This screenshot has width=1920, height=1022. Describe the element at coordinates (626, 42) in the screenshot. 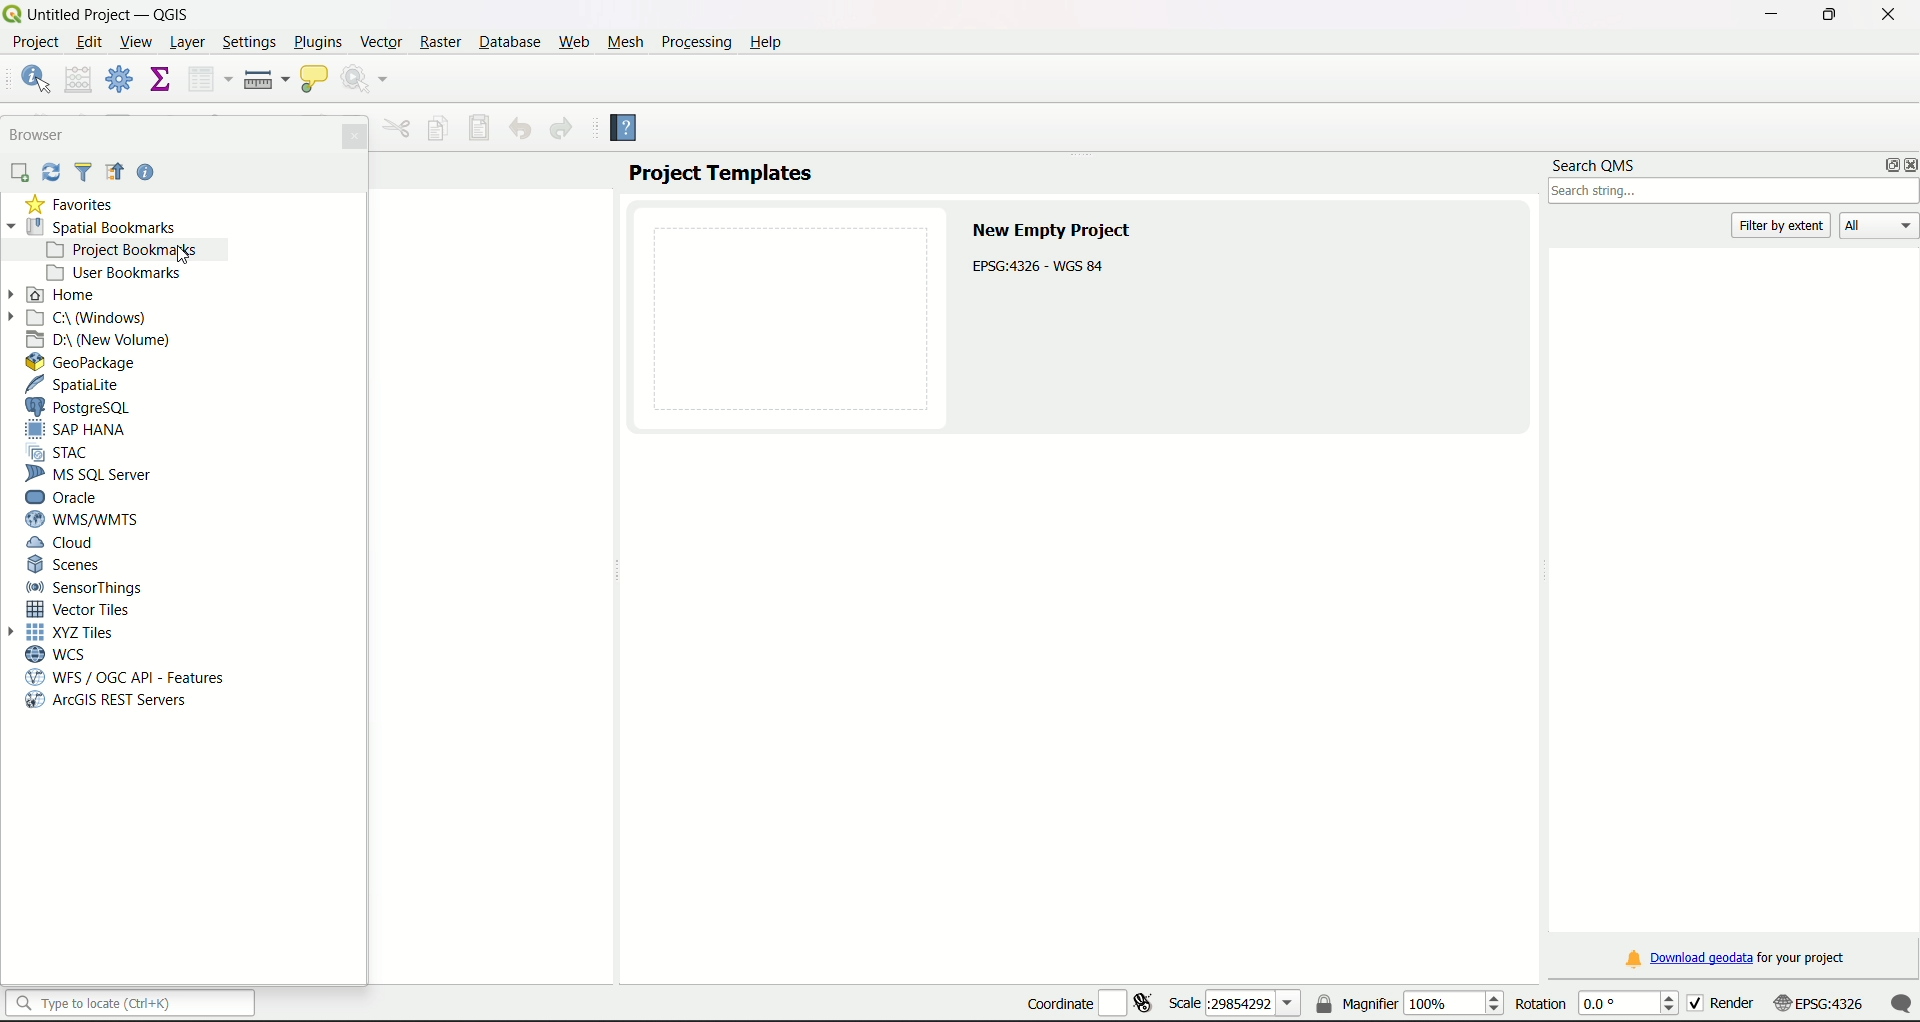

I see `Mesh` at that location.